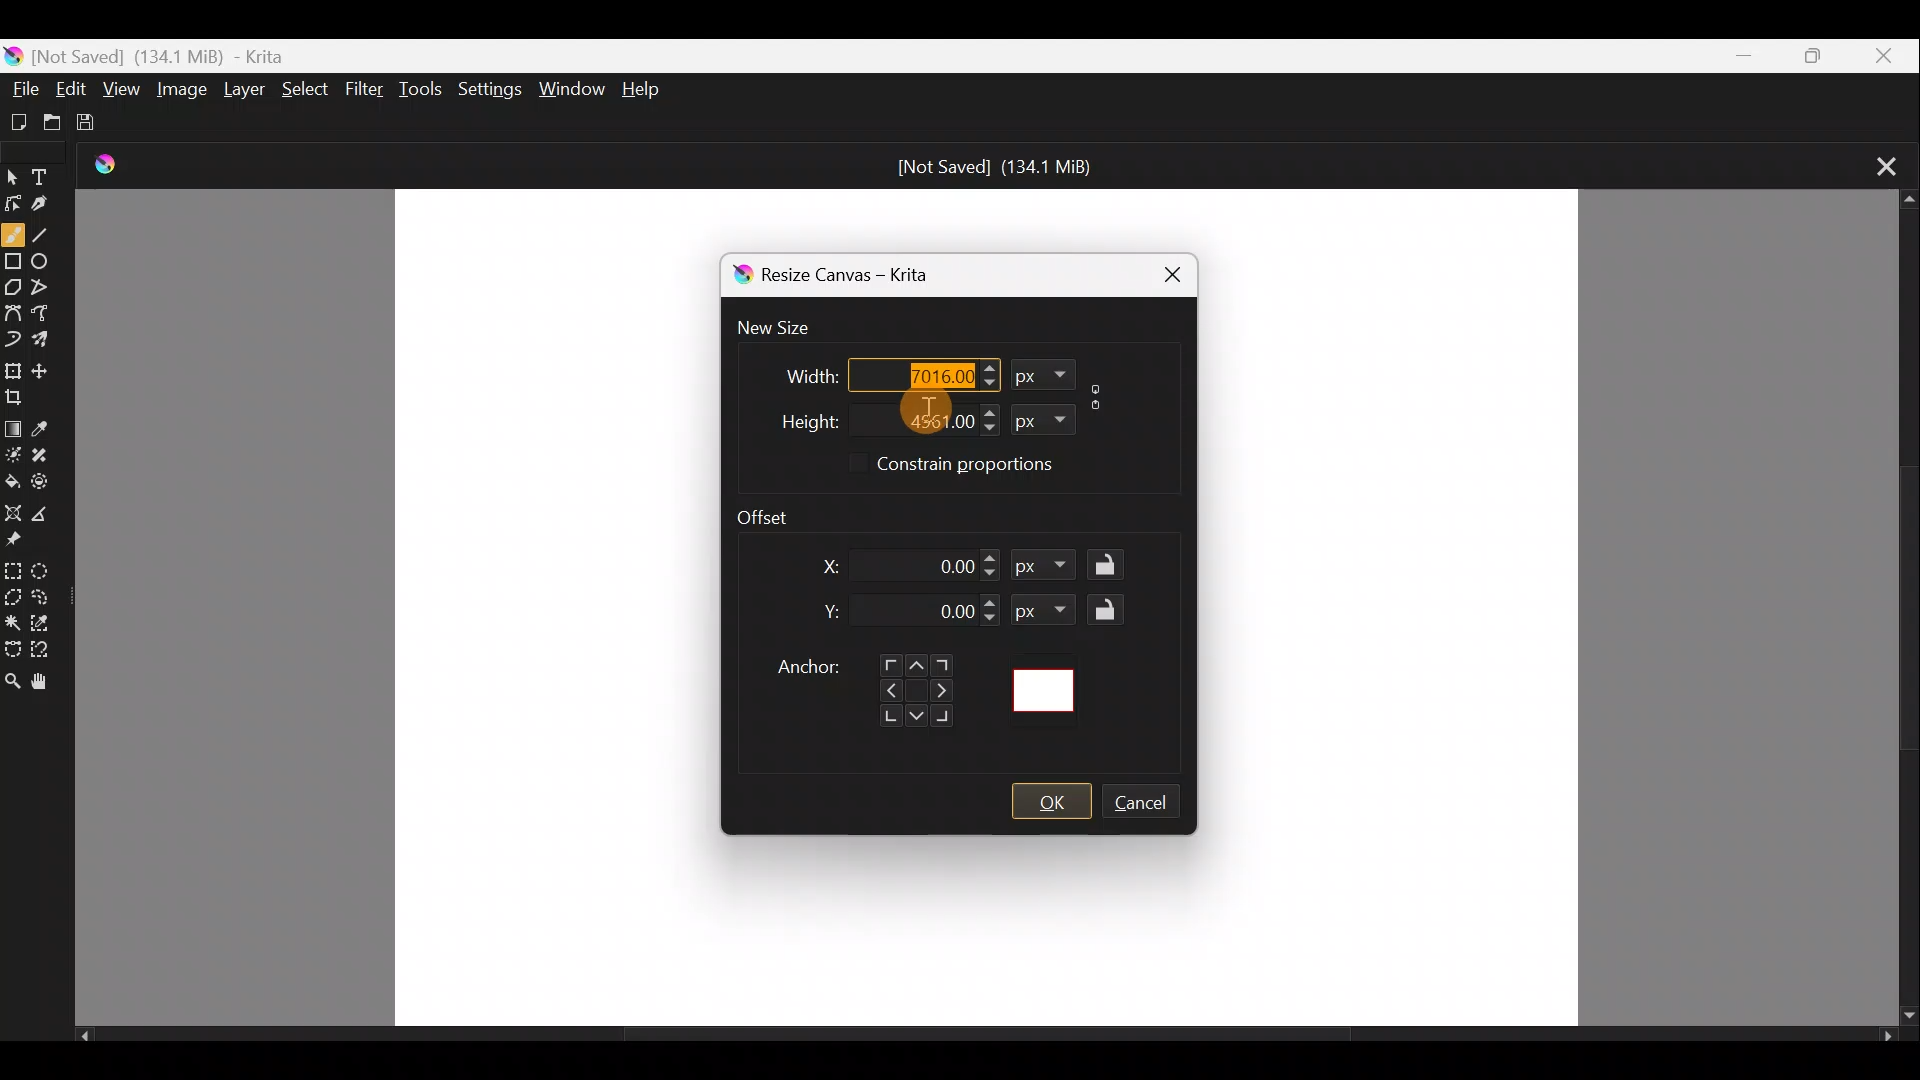 The image size is (1920, 1080). What do you see at coordinates (14, 424) in the screenshot?
I see `Draw a gradient` at bounding box center [14, 424].